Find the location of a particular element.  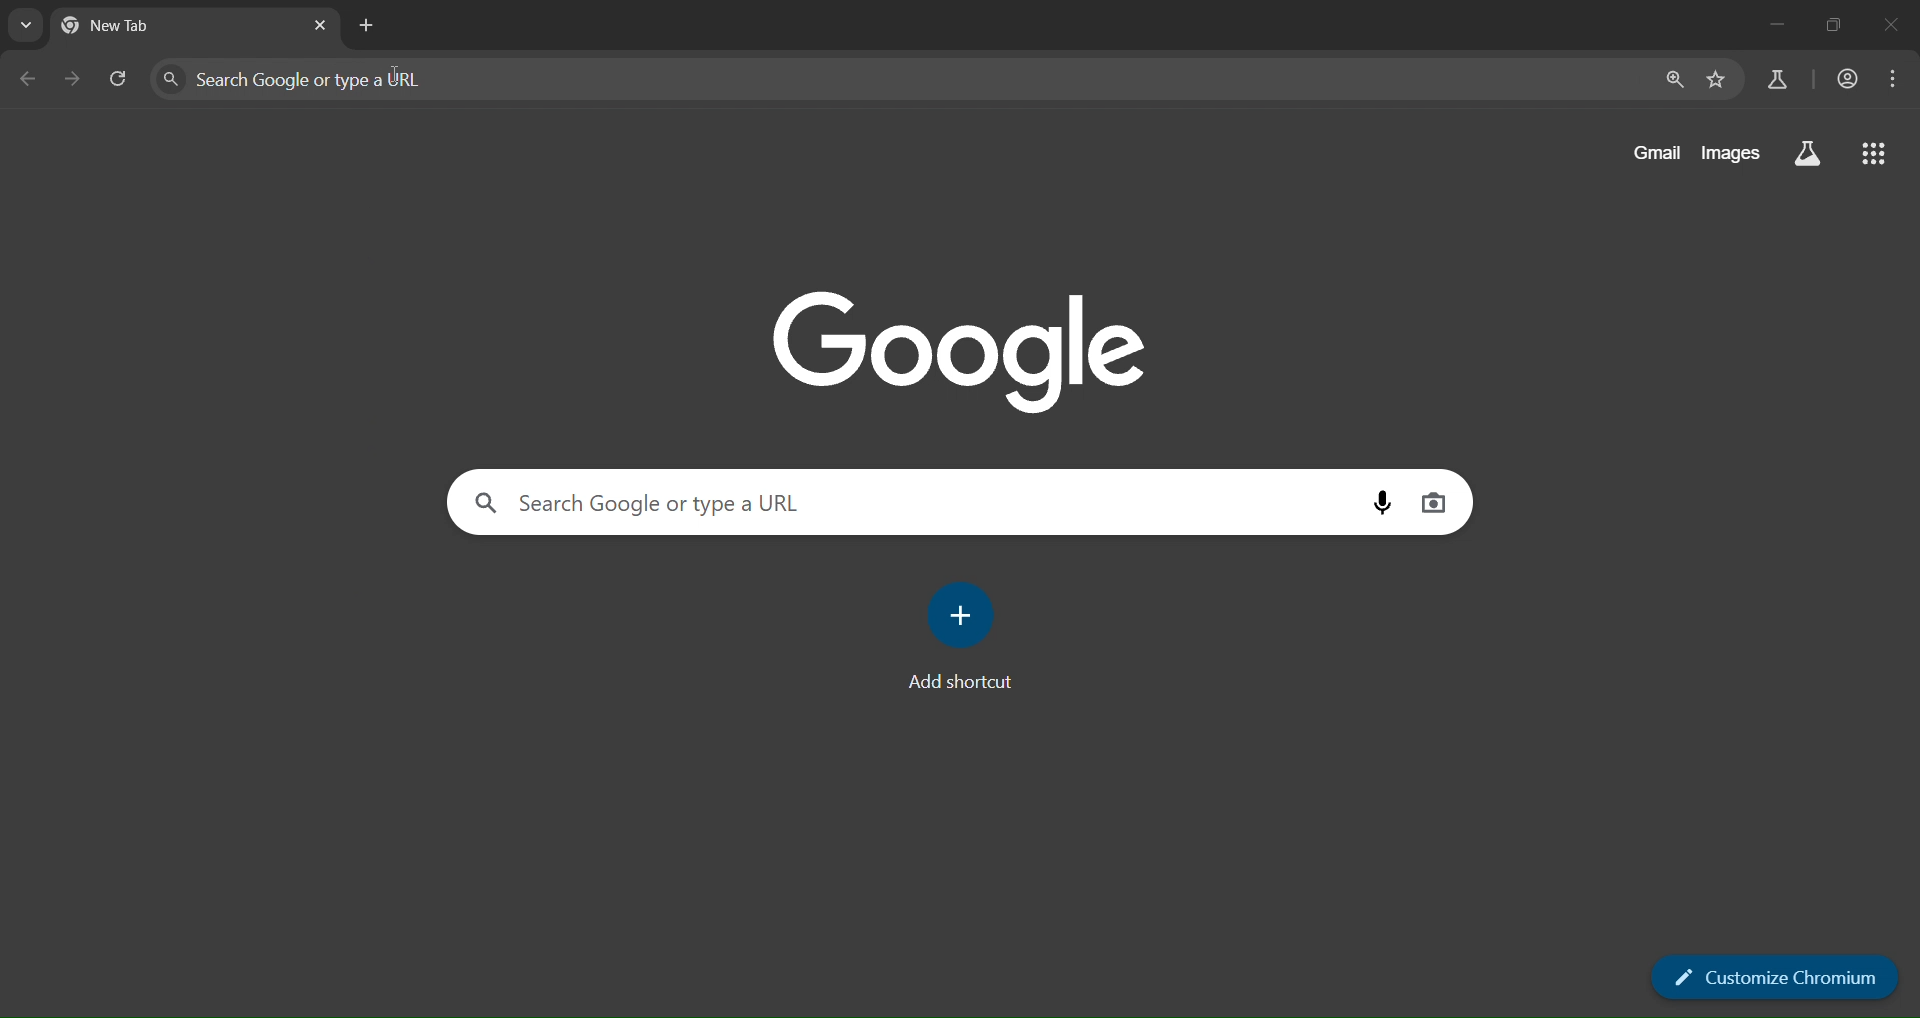

reload page is located at coordinates (116, 79).